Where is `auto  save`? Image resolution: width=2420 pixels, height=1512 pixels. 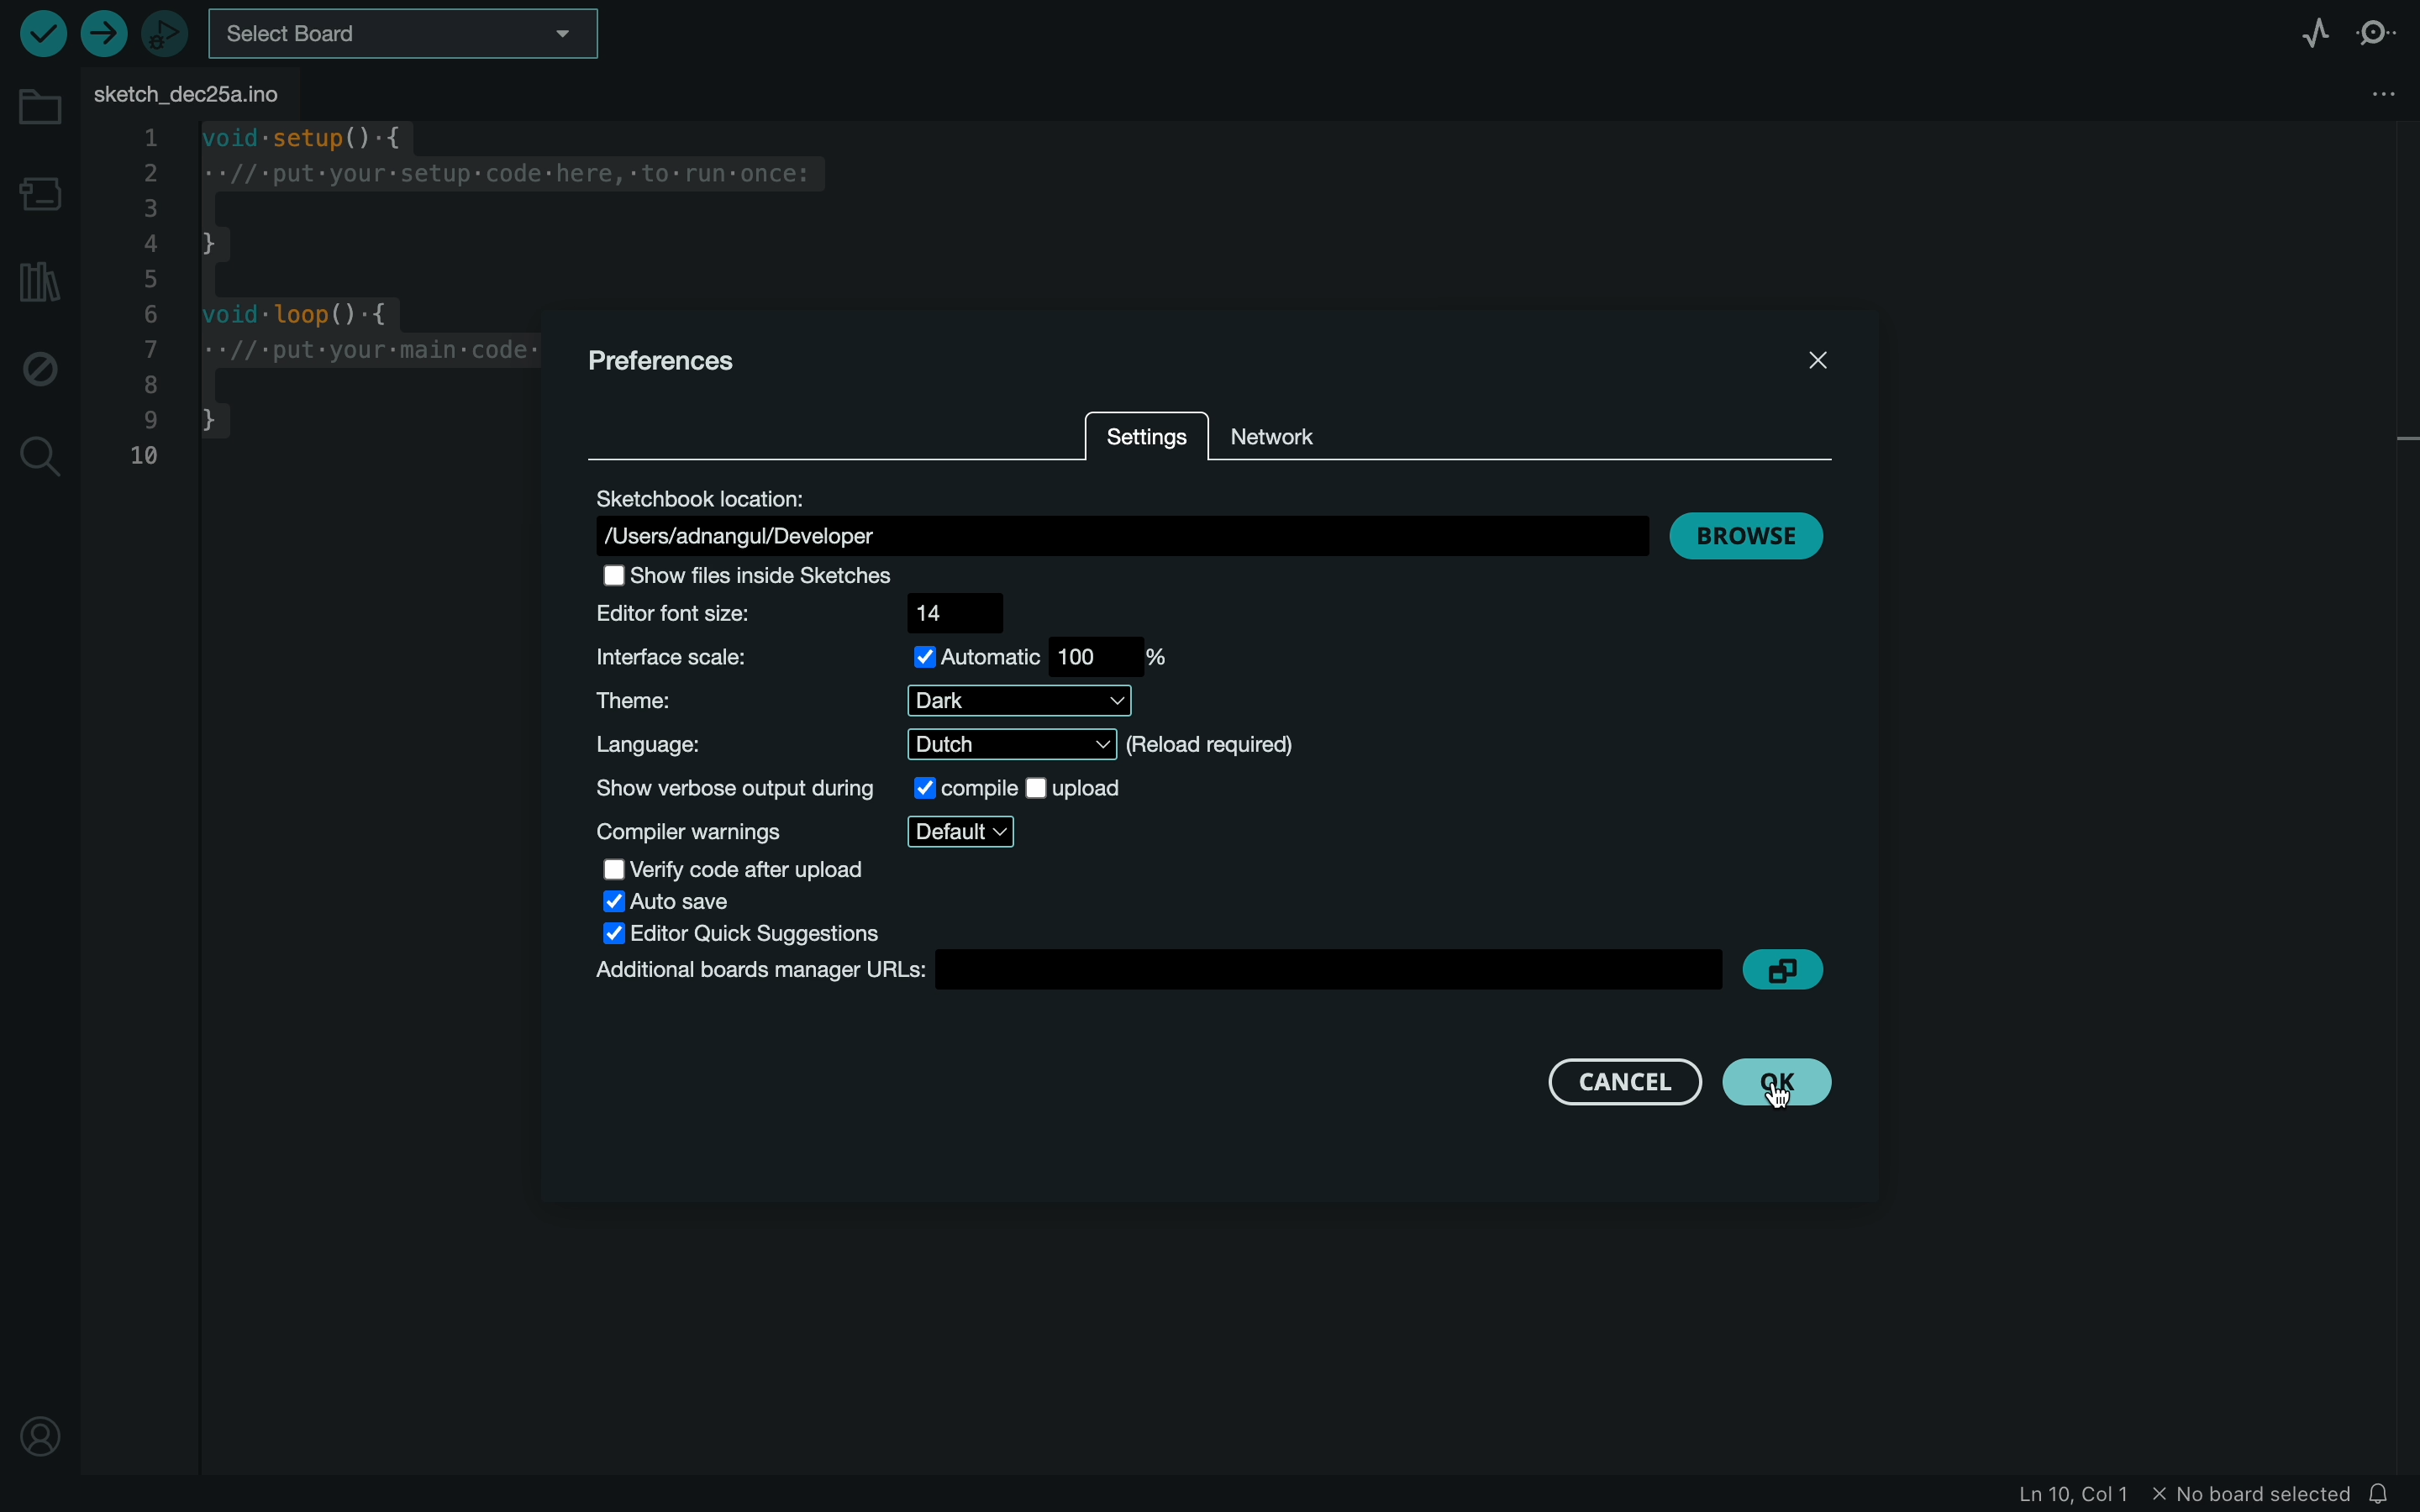 auto  save is located at coordinates (669, 901).